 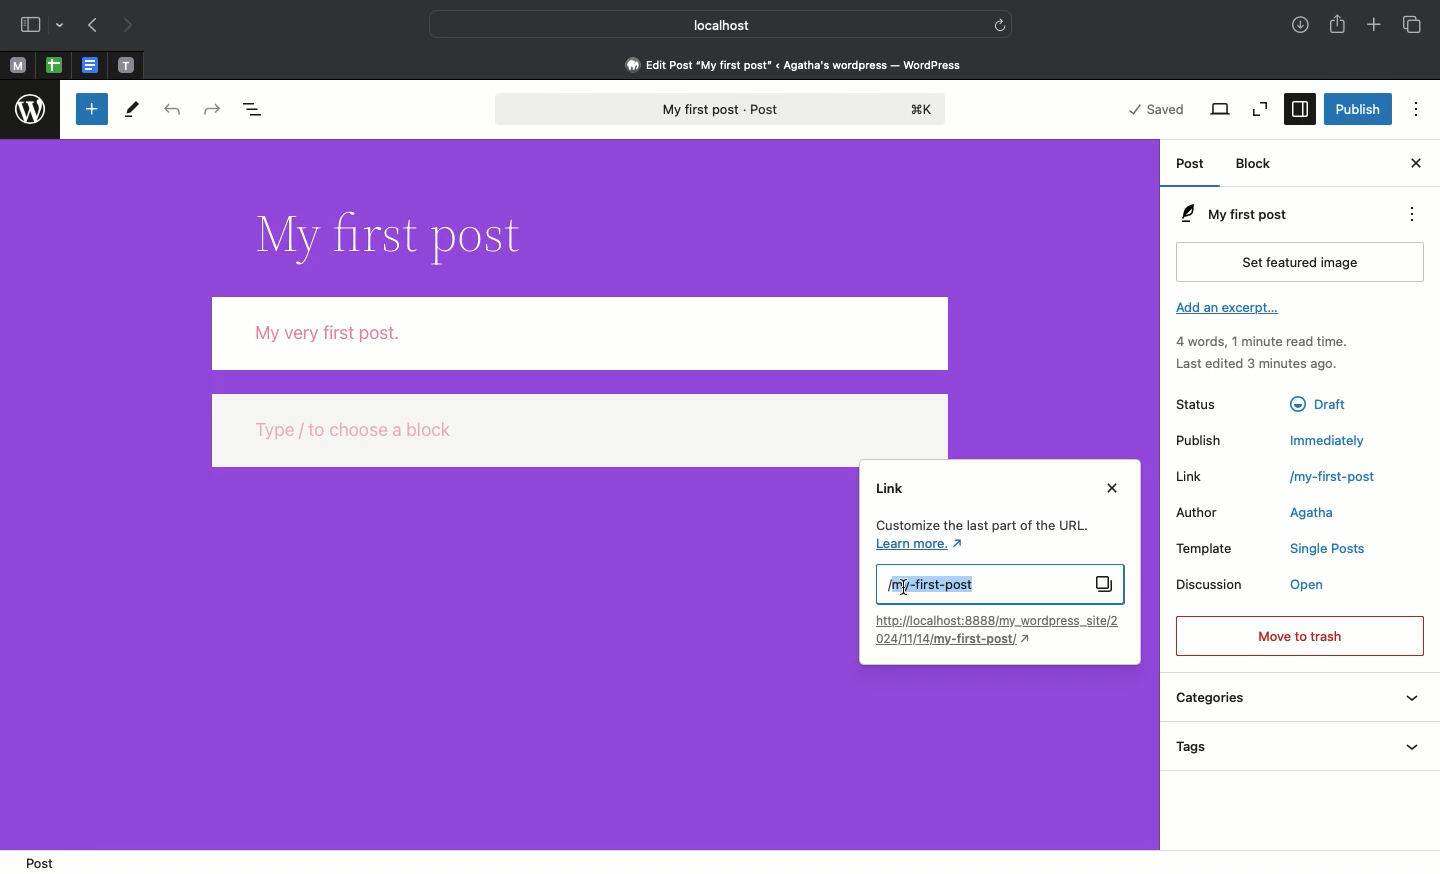 What do you see at coordinates (91, 26) in the screenshot?
I see `Previous page` at bounding box center [91, 26].